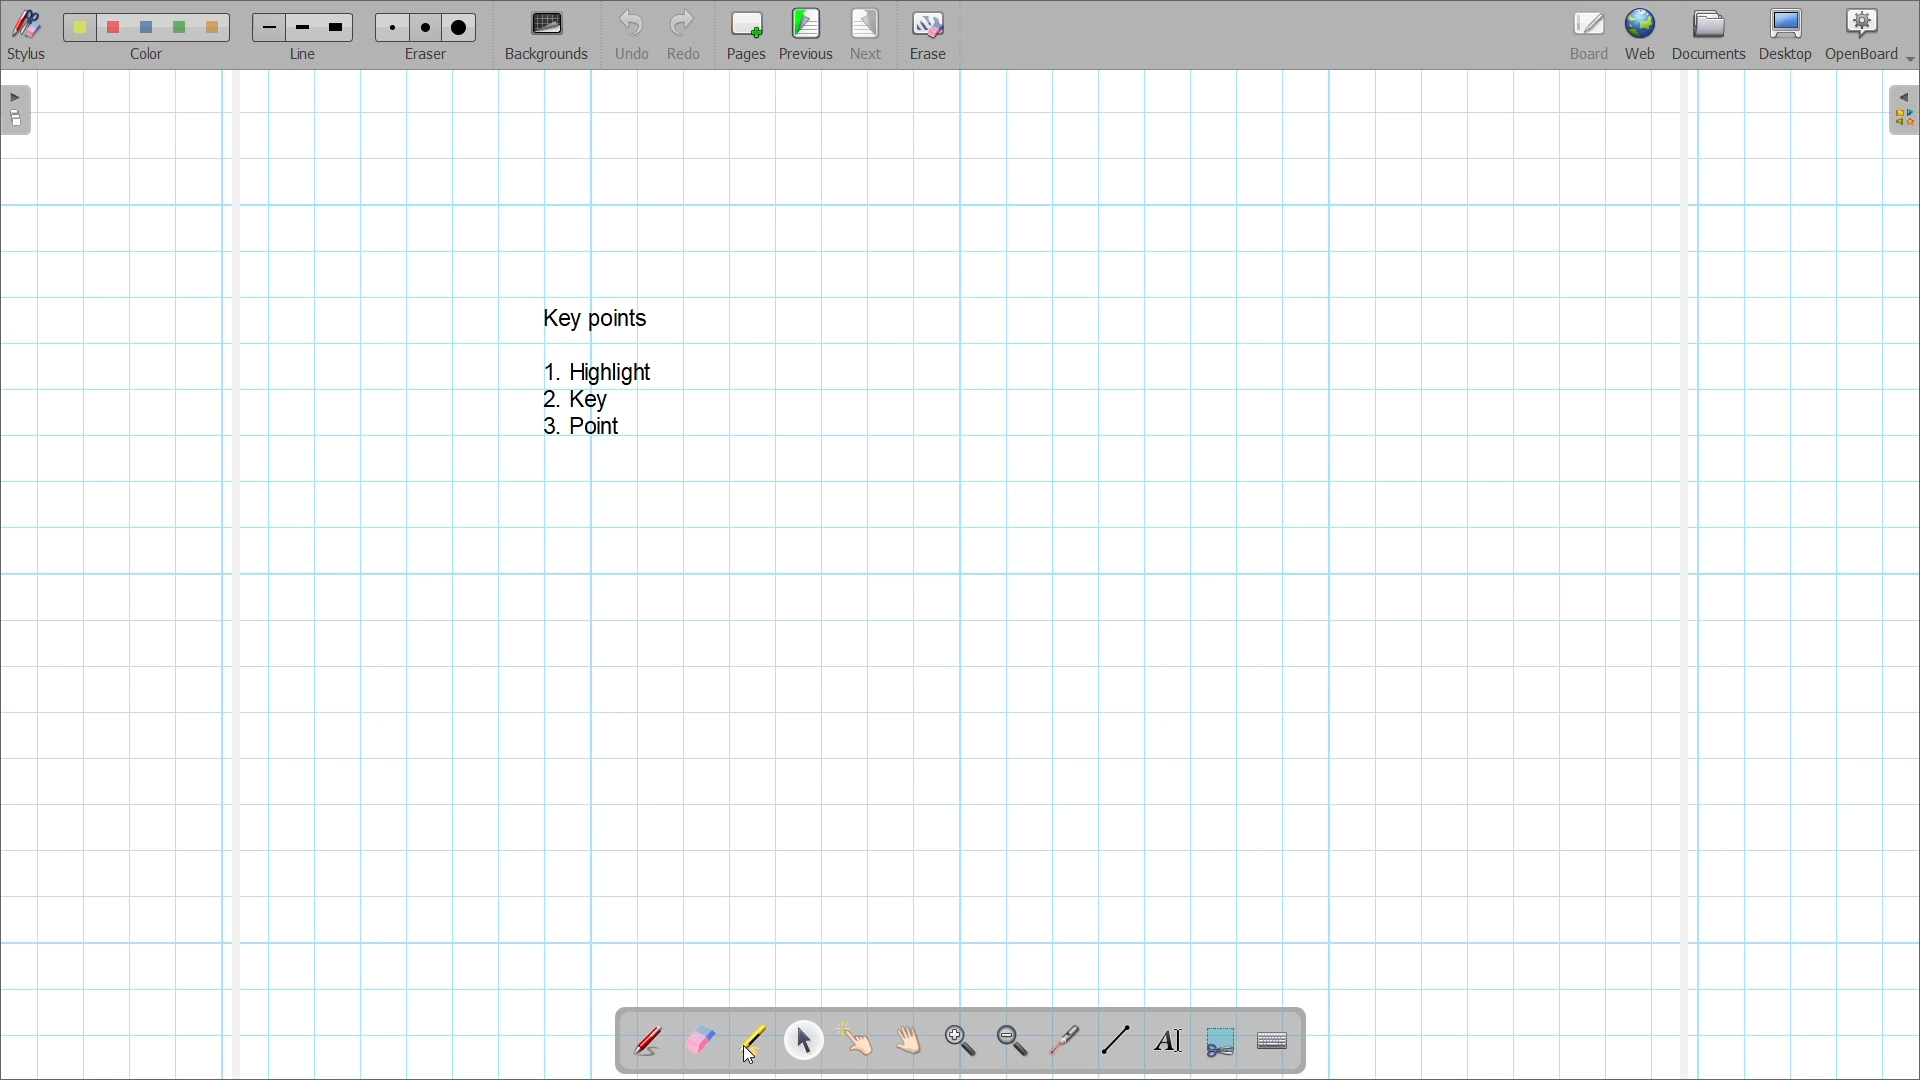  What do you see at coordinates (1903, 110) in the screenshot?
I see `Right sidebar` at bounding box center [1903, 110].